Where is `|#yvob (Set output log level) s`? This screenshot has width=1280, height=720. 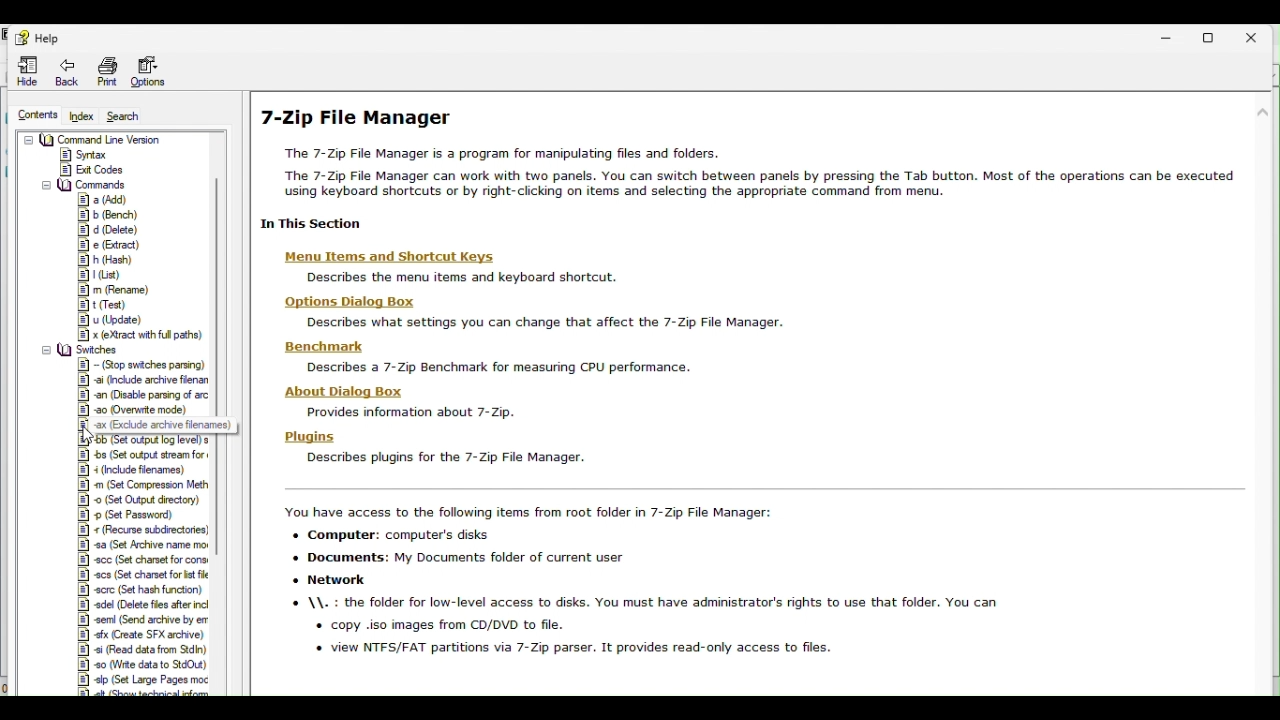 |#yvob (Set output log level) s is located at coordinates (147, 441).